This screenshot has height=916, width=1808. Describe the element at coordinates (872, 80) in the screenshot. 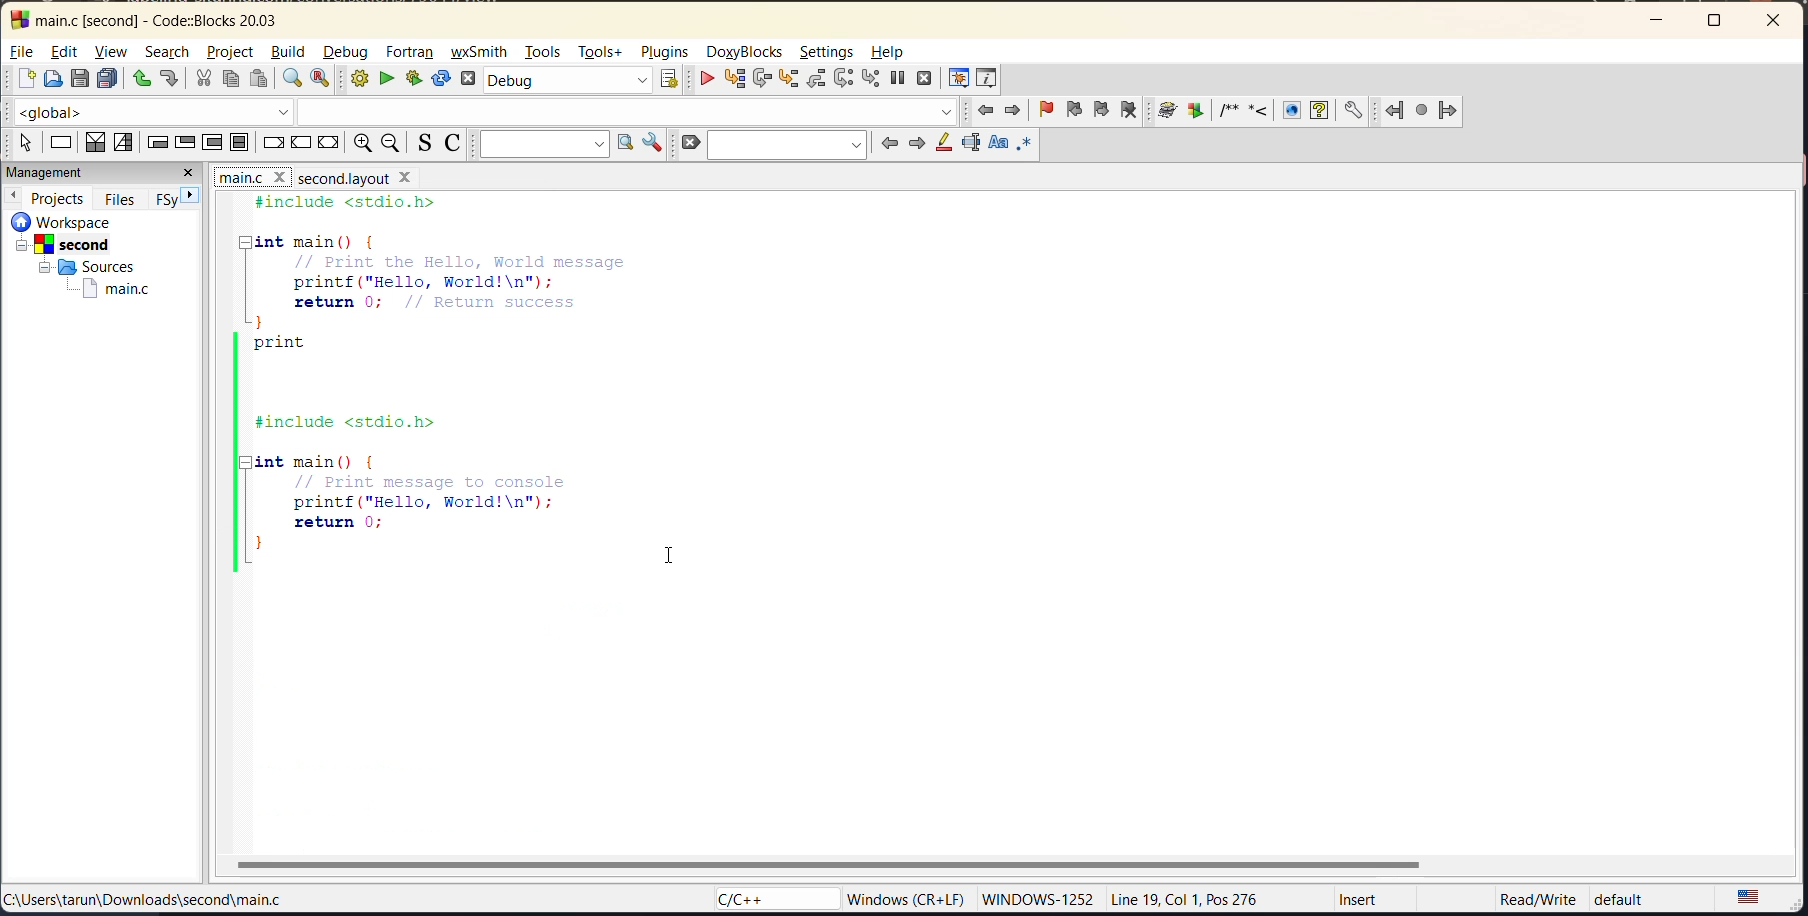

I see `step into instruction` at that location.